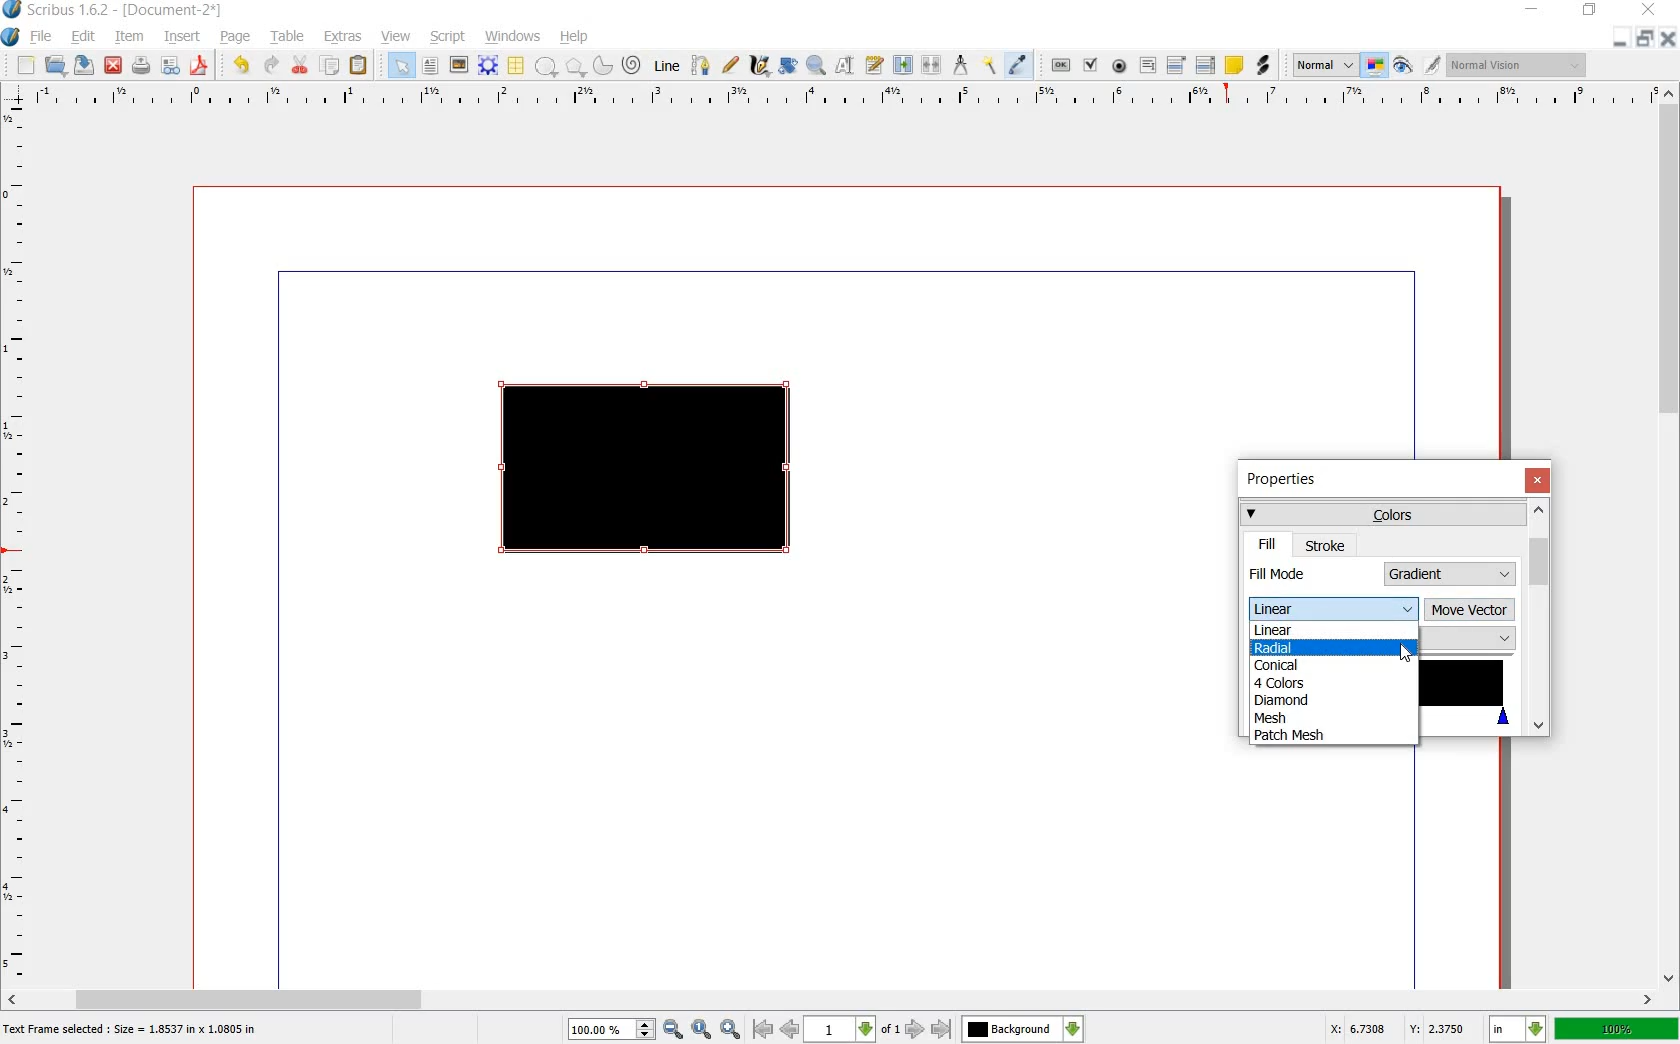 The width and height of the screenshot is (1680, 1044). Describe the element at coordinates (401, 65) in the screenshot. I see `select item` at that location.